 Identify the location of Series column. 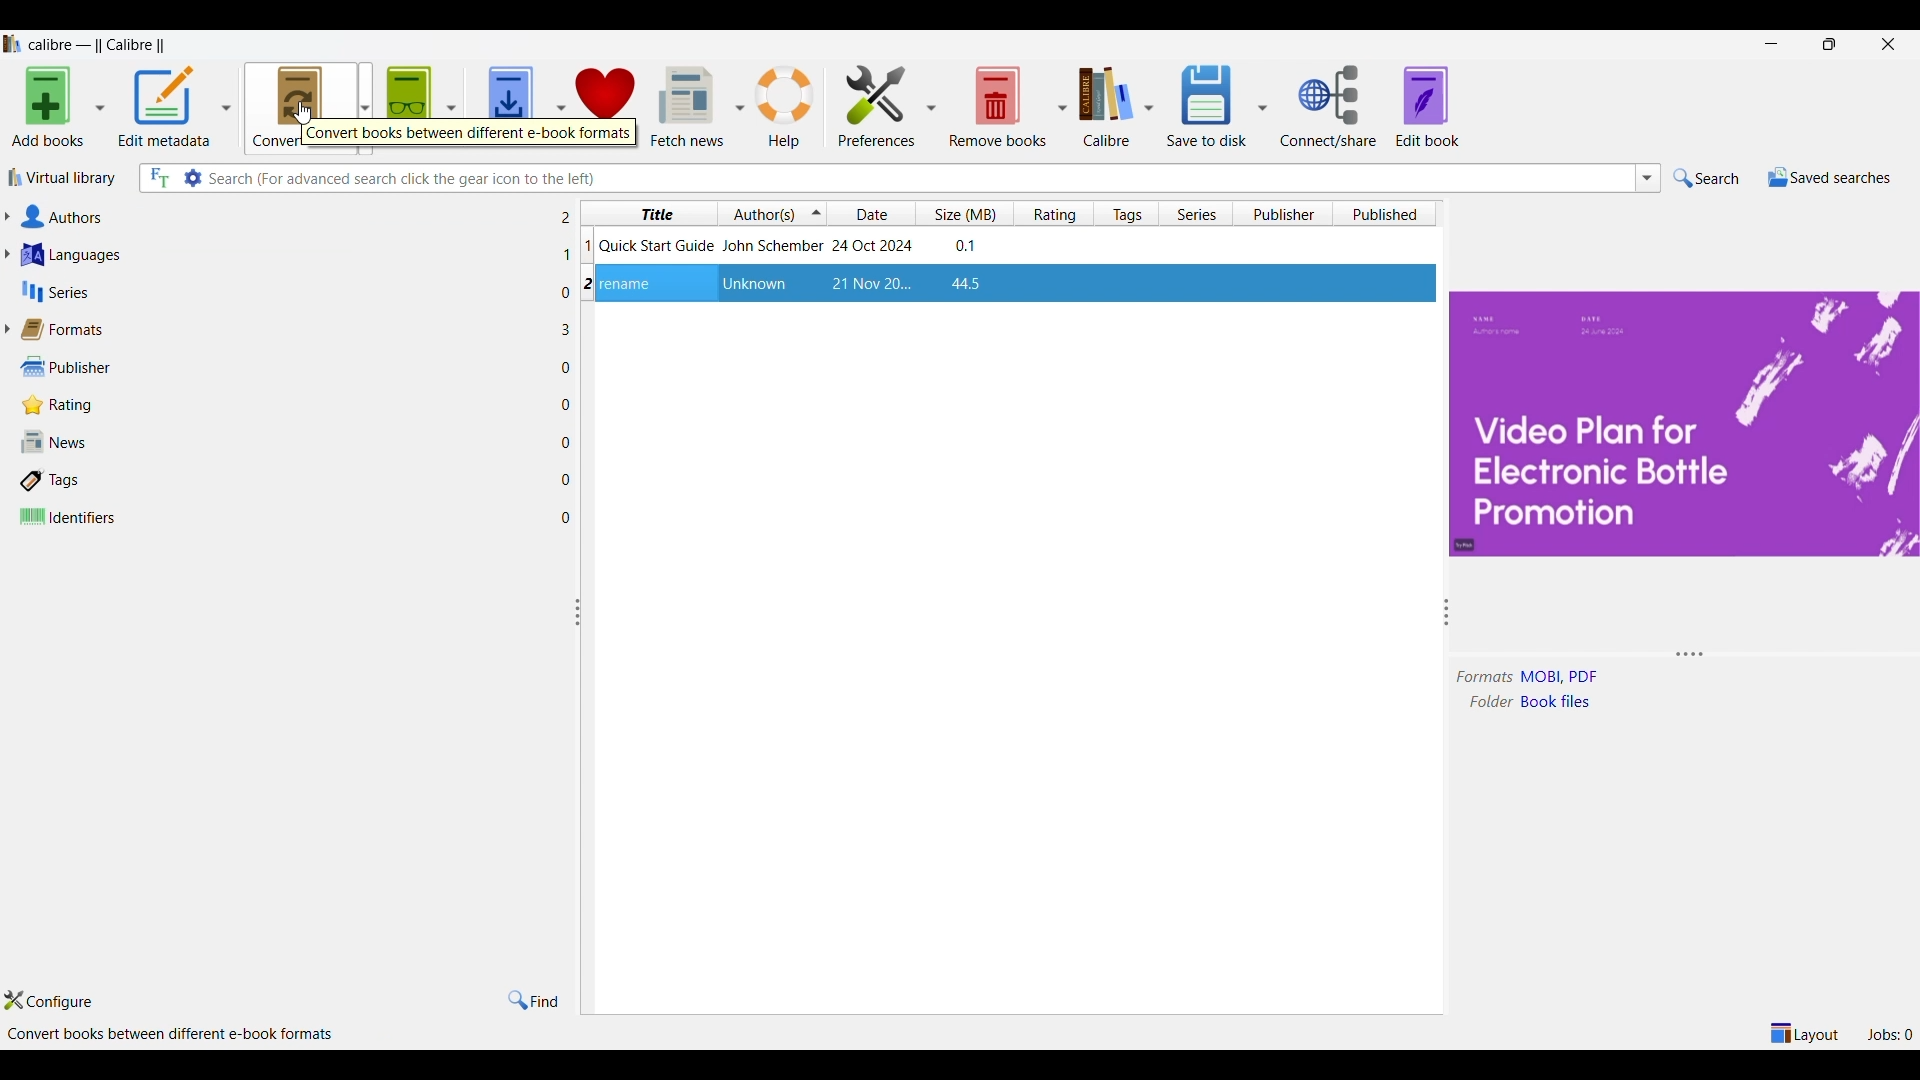
(1196, 213).